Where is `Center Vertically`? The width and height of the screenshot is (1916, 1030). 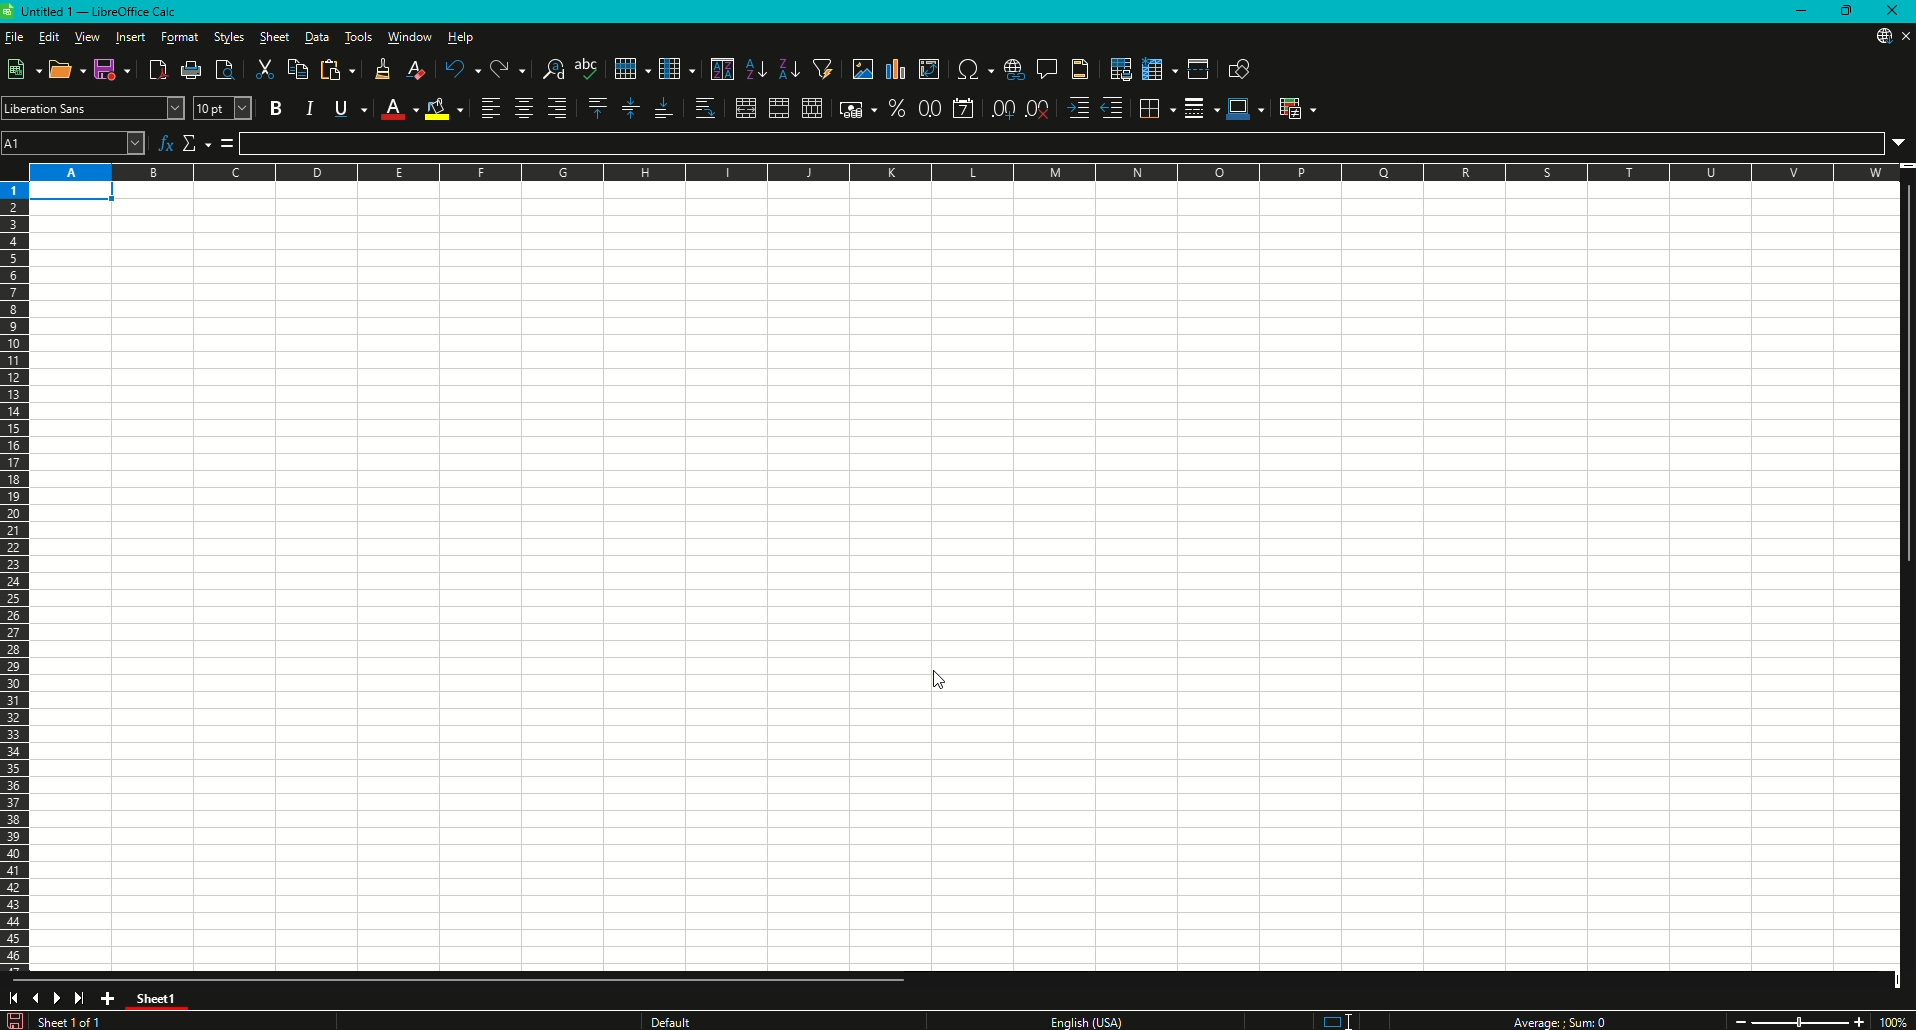 Center Vertically is located at coordinates (631, 108).